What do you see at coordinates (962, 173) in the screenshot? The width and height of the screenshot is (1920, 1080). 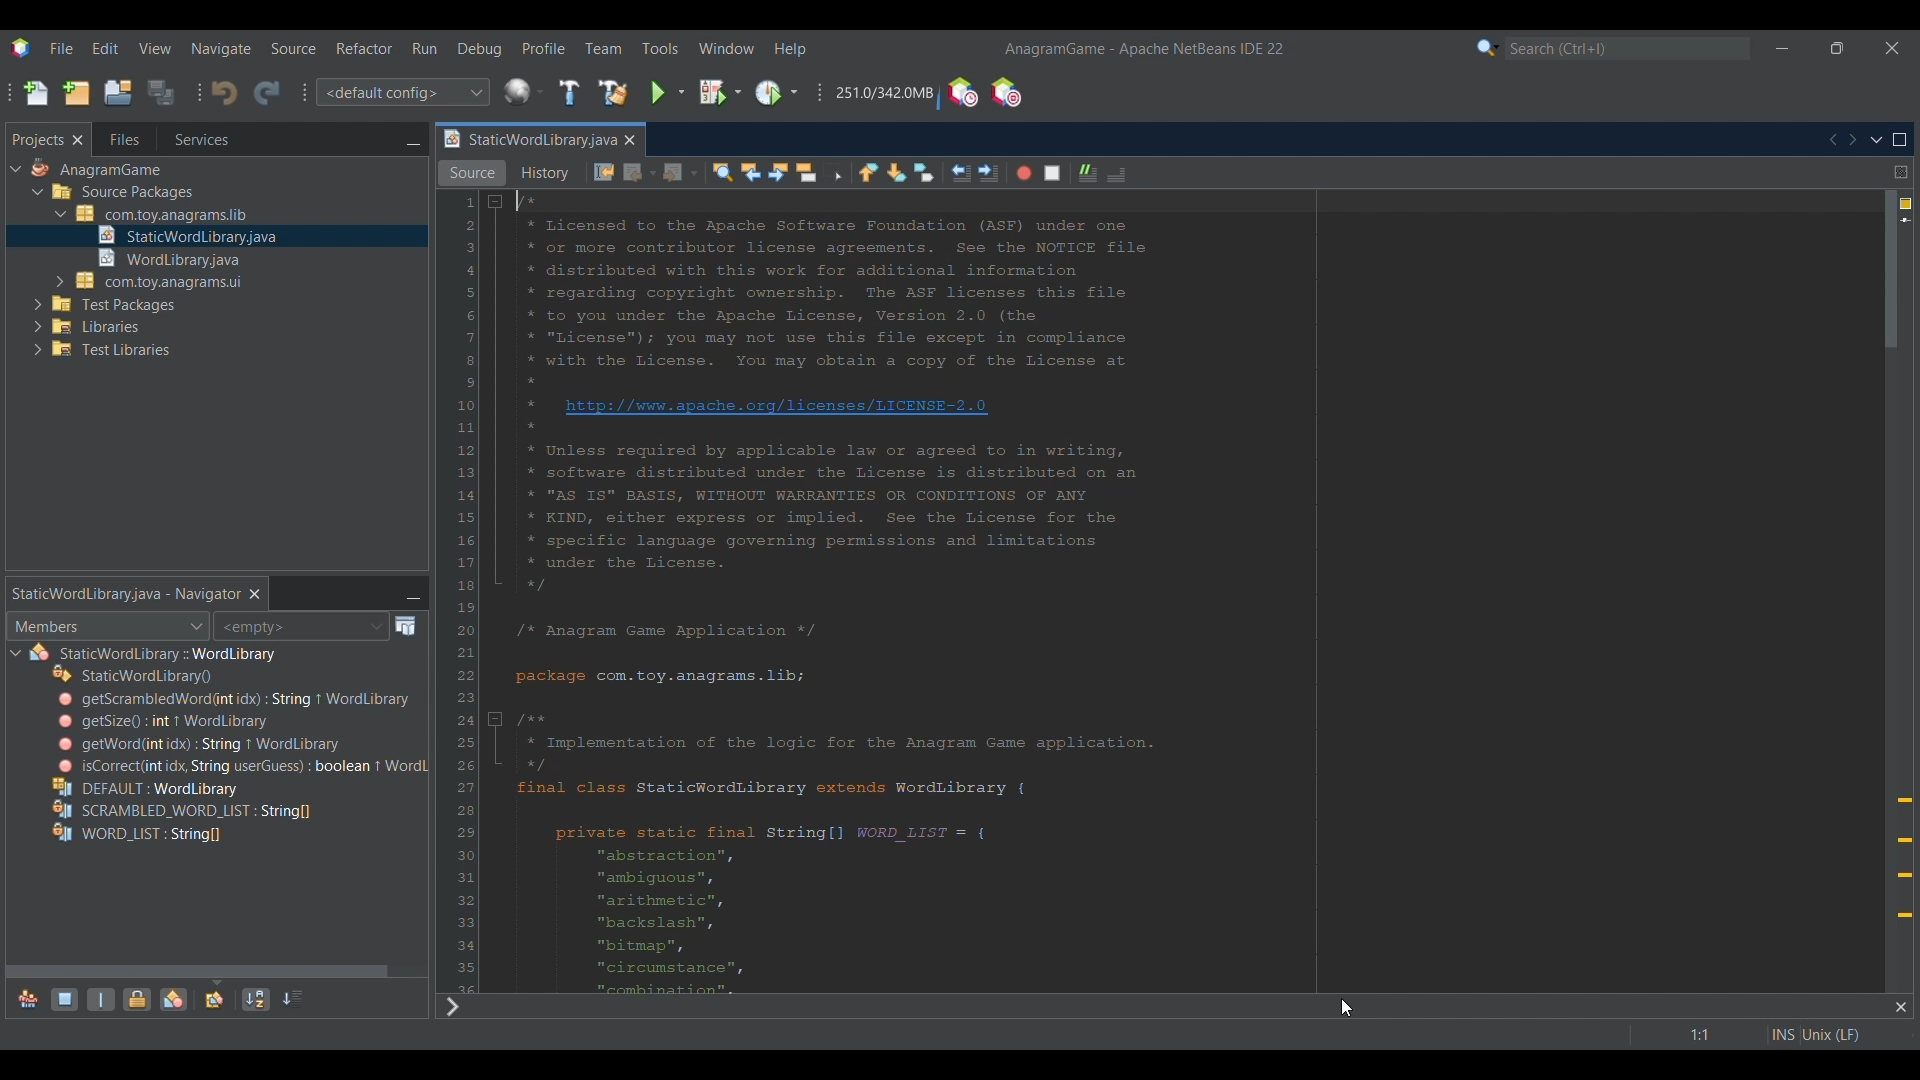 I see `Shift line left` at bounding box center [962, 173].